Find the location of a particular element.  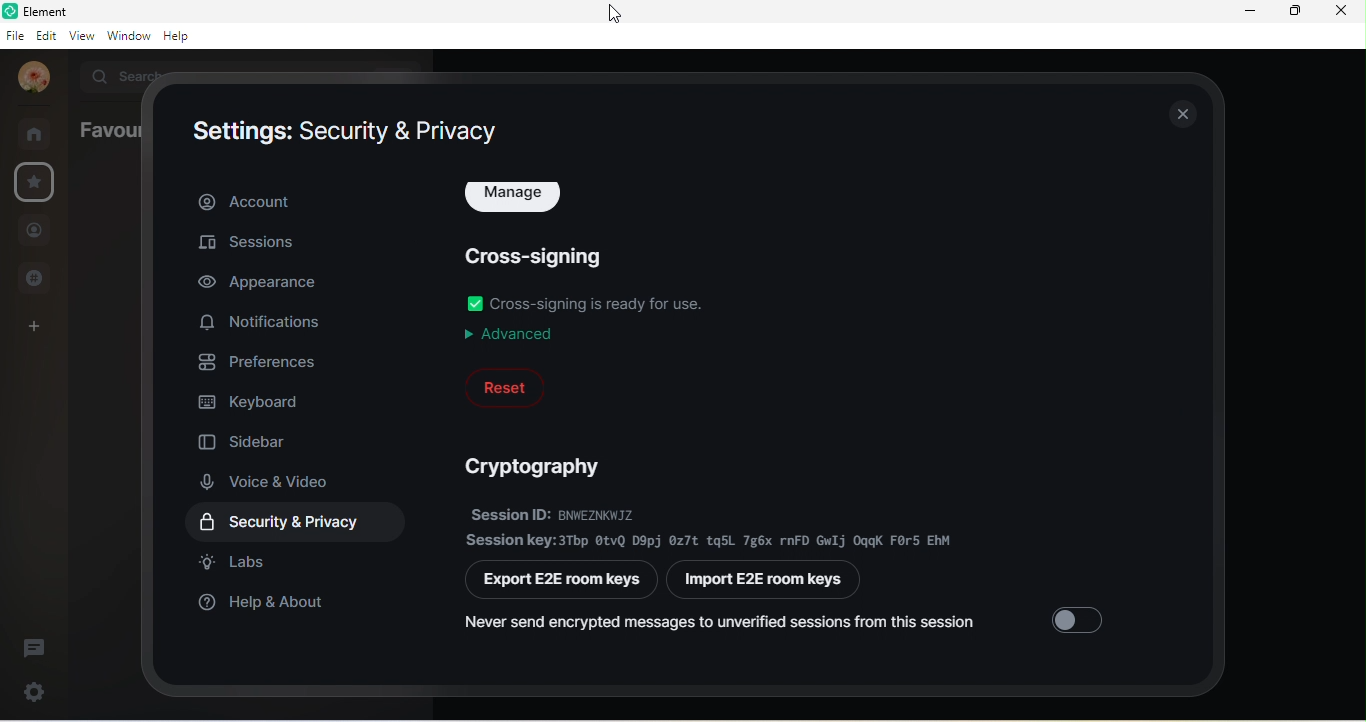

Cryptography is located at coordinates (528, 468).